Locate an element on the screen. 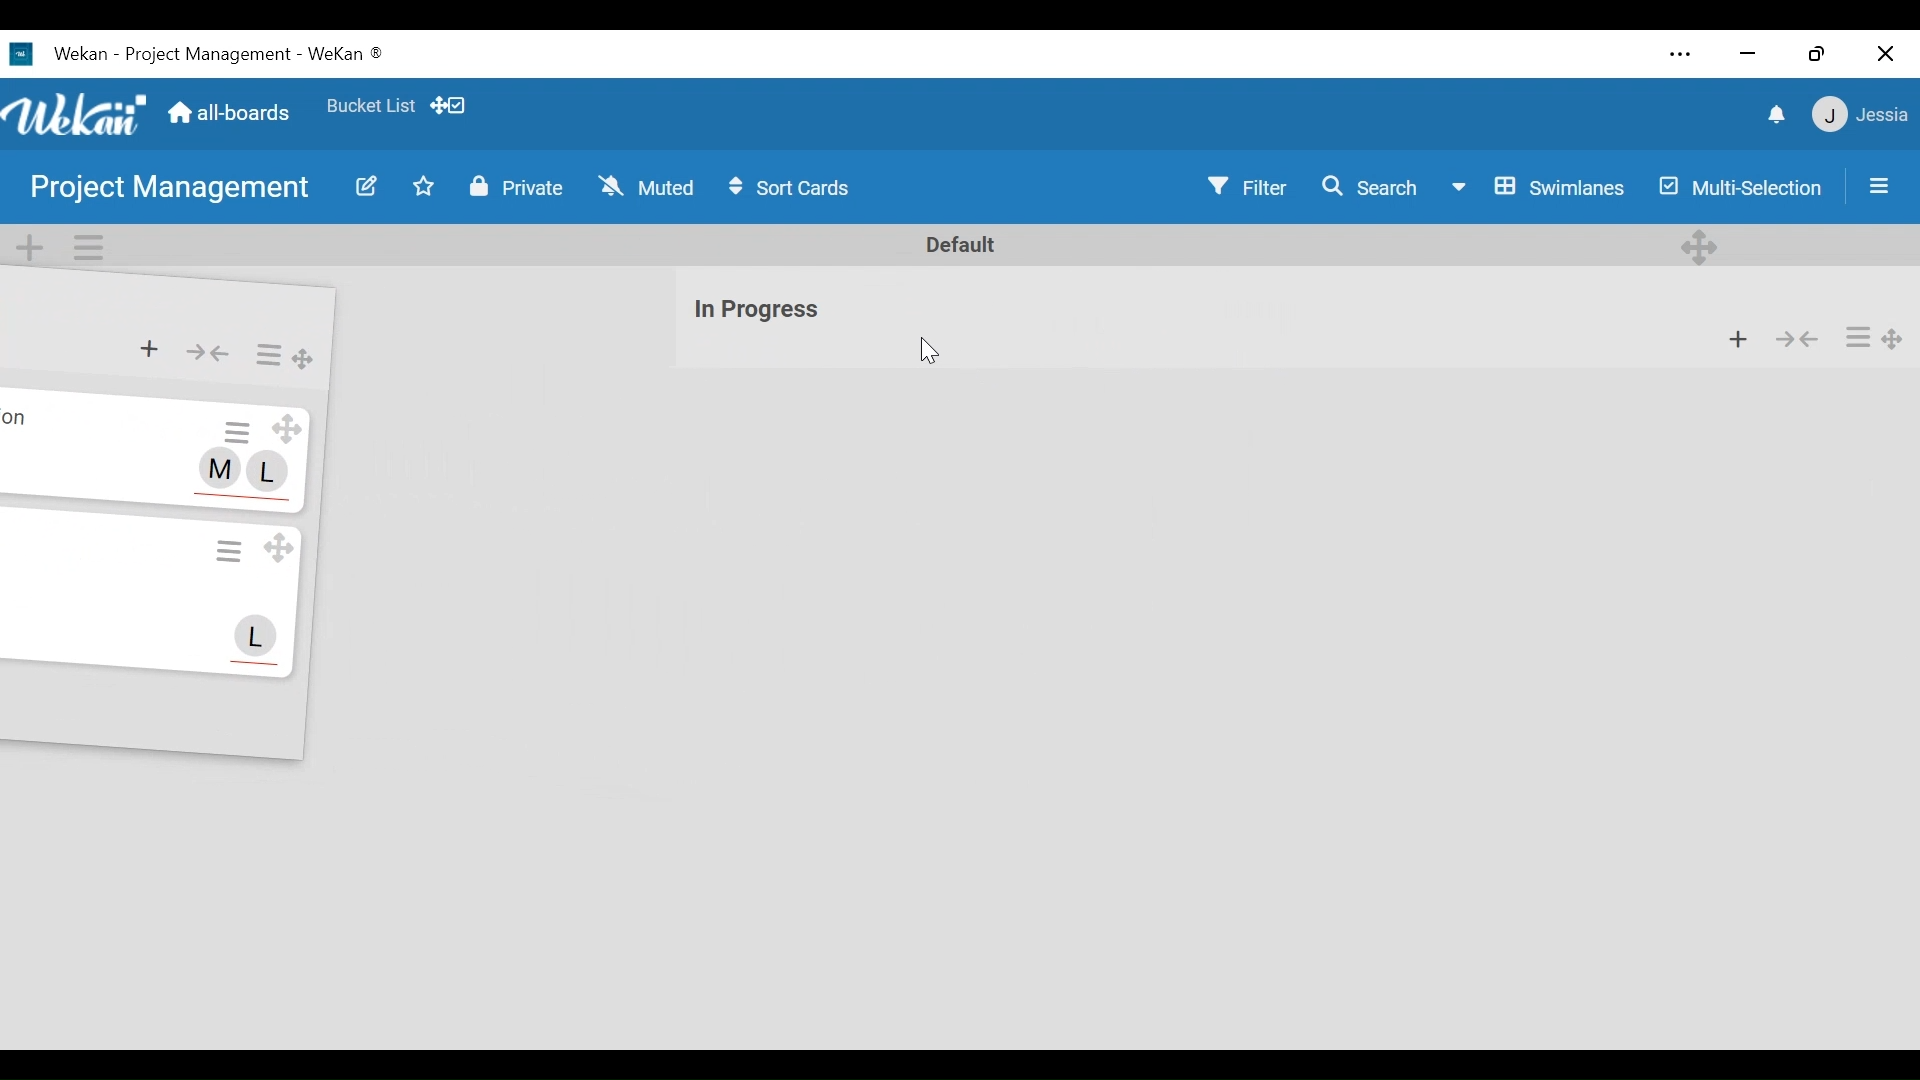 This screenshot has height=1080, width=1920. L is located at coordinates (269, 471).